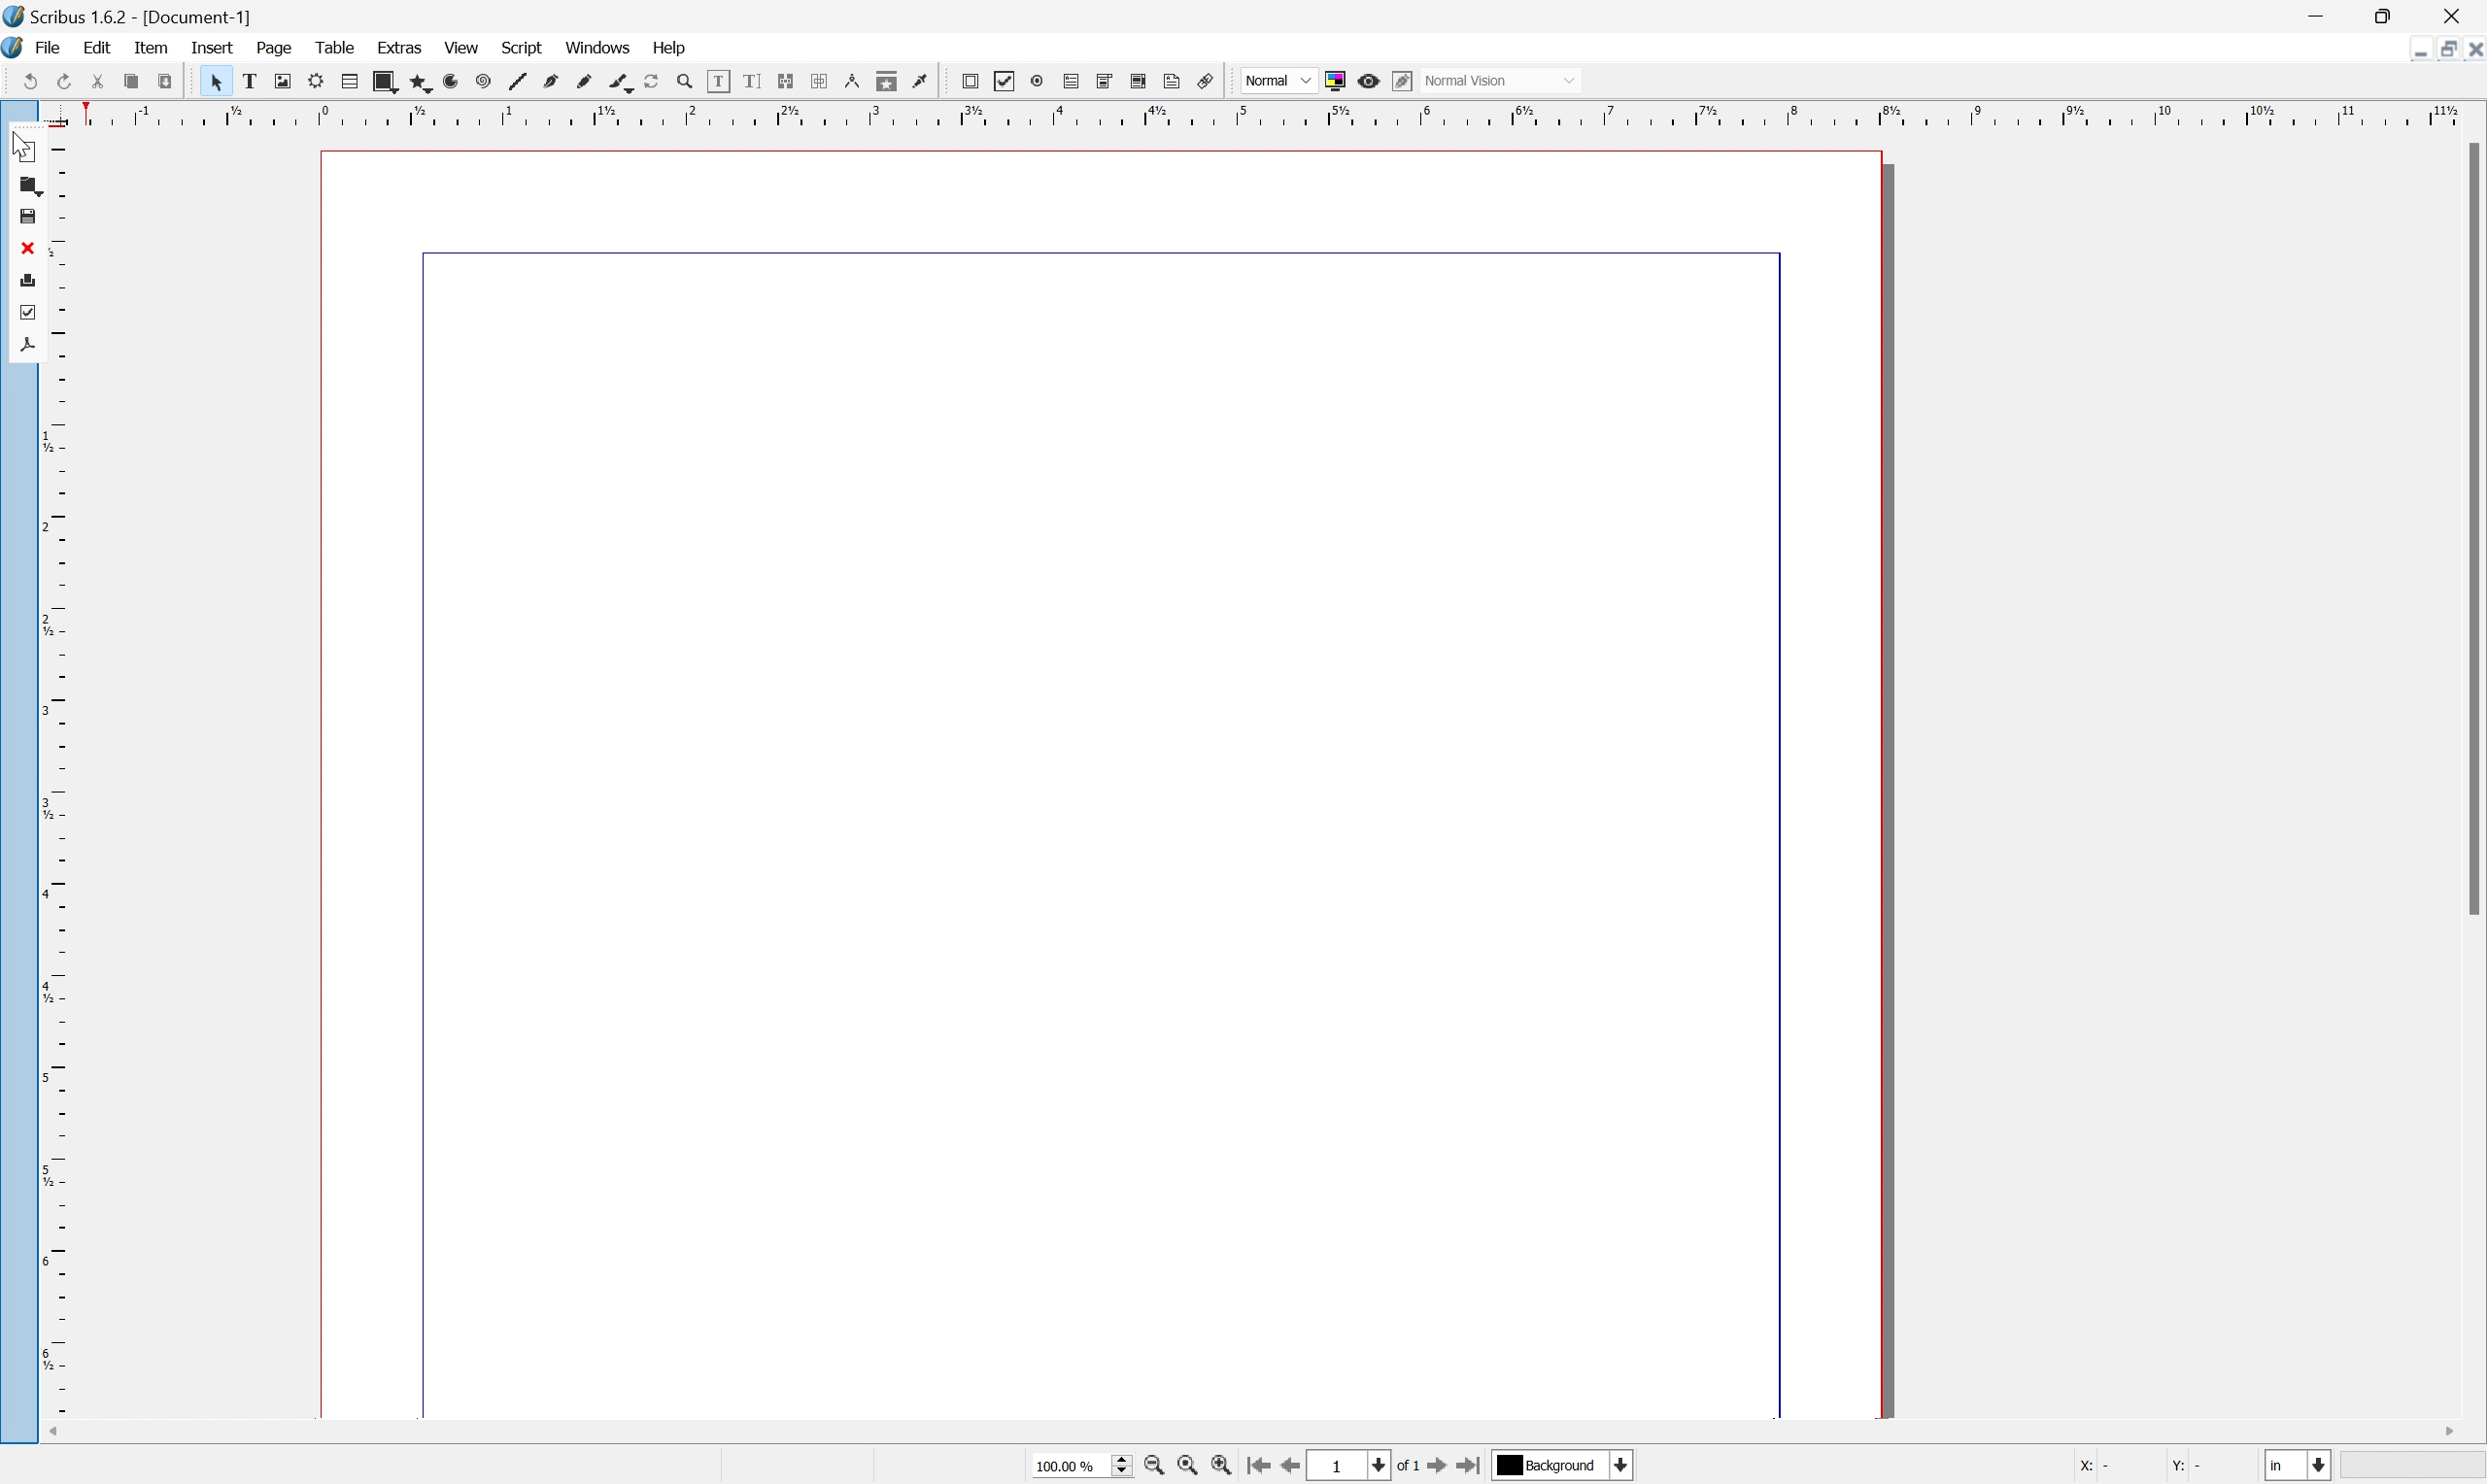 This screenshot has height=1484, width=2487. What do you see at coordinates (1256, 111) in the screenshot?
I see `rule` at bounding box center [1256, 111].